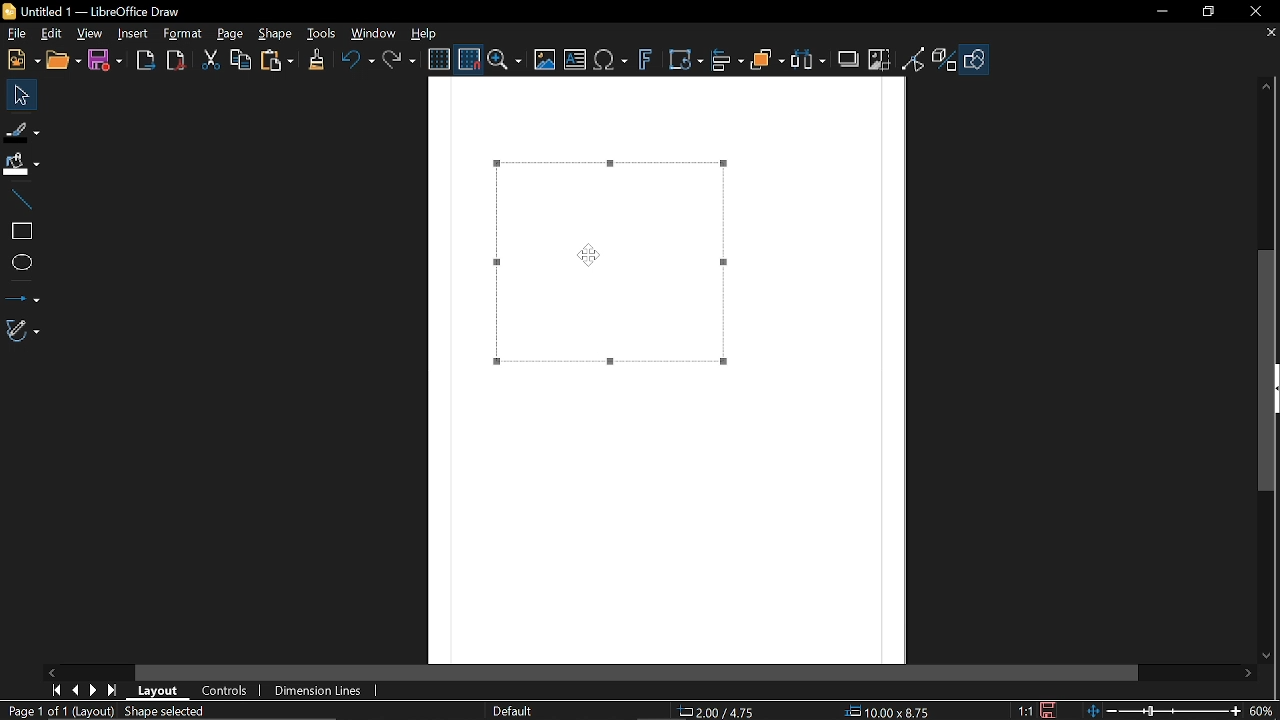 This screenshot has width=1280, height=720. I want to click on Tools, so click(322, 33).